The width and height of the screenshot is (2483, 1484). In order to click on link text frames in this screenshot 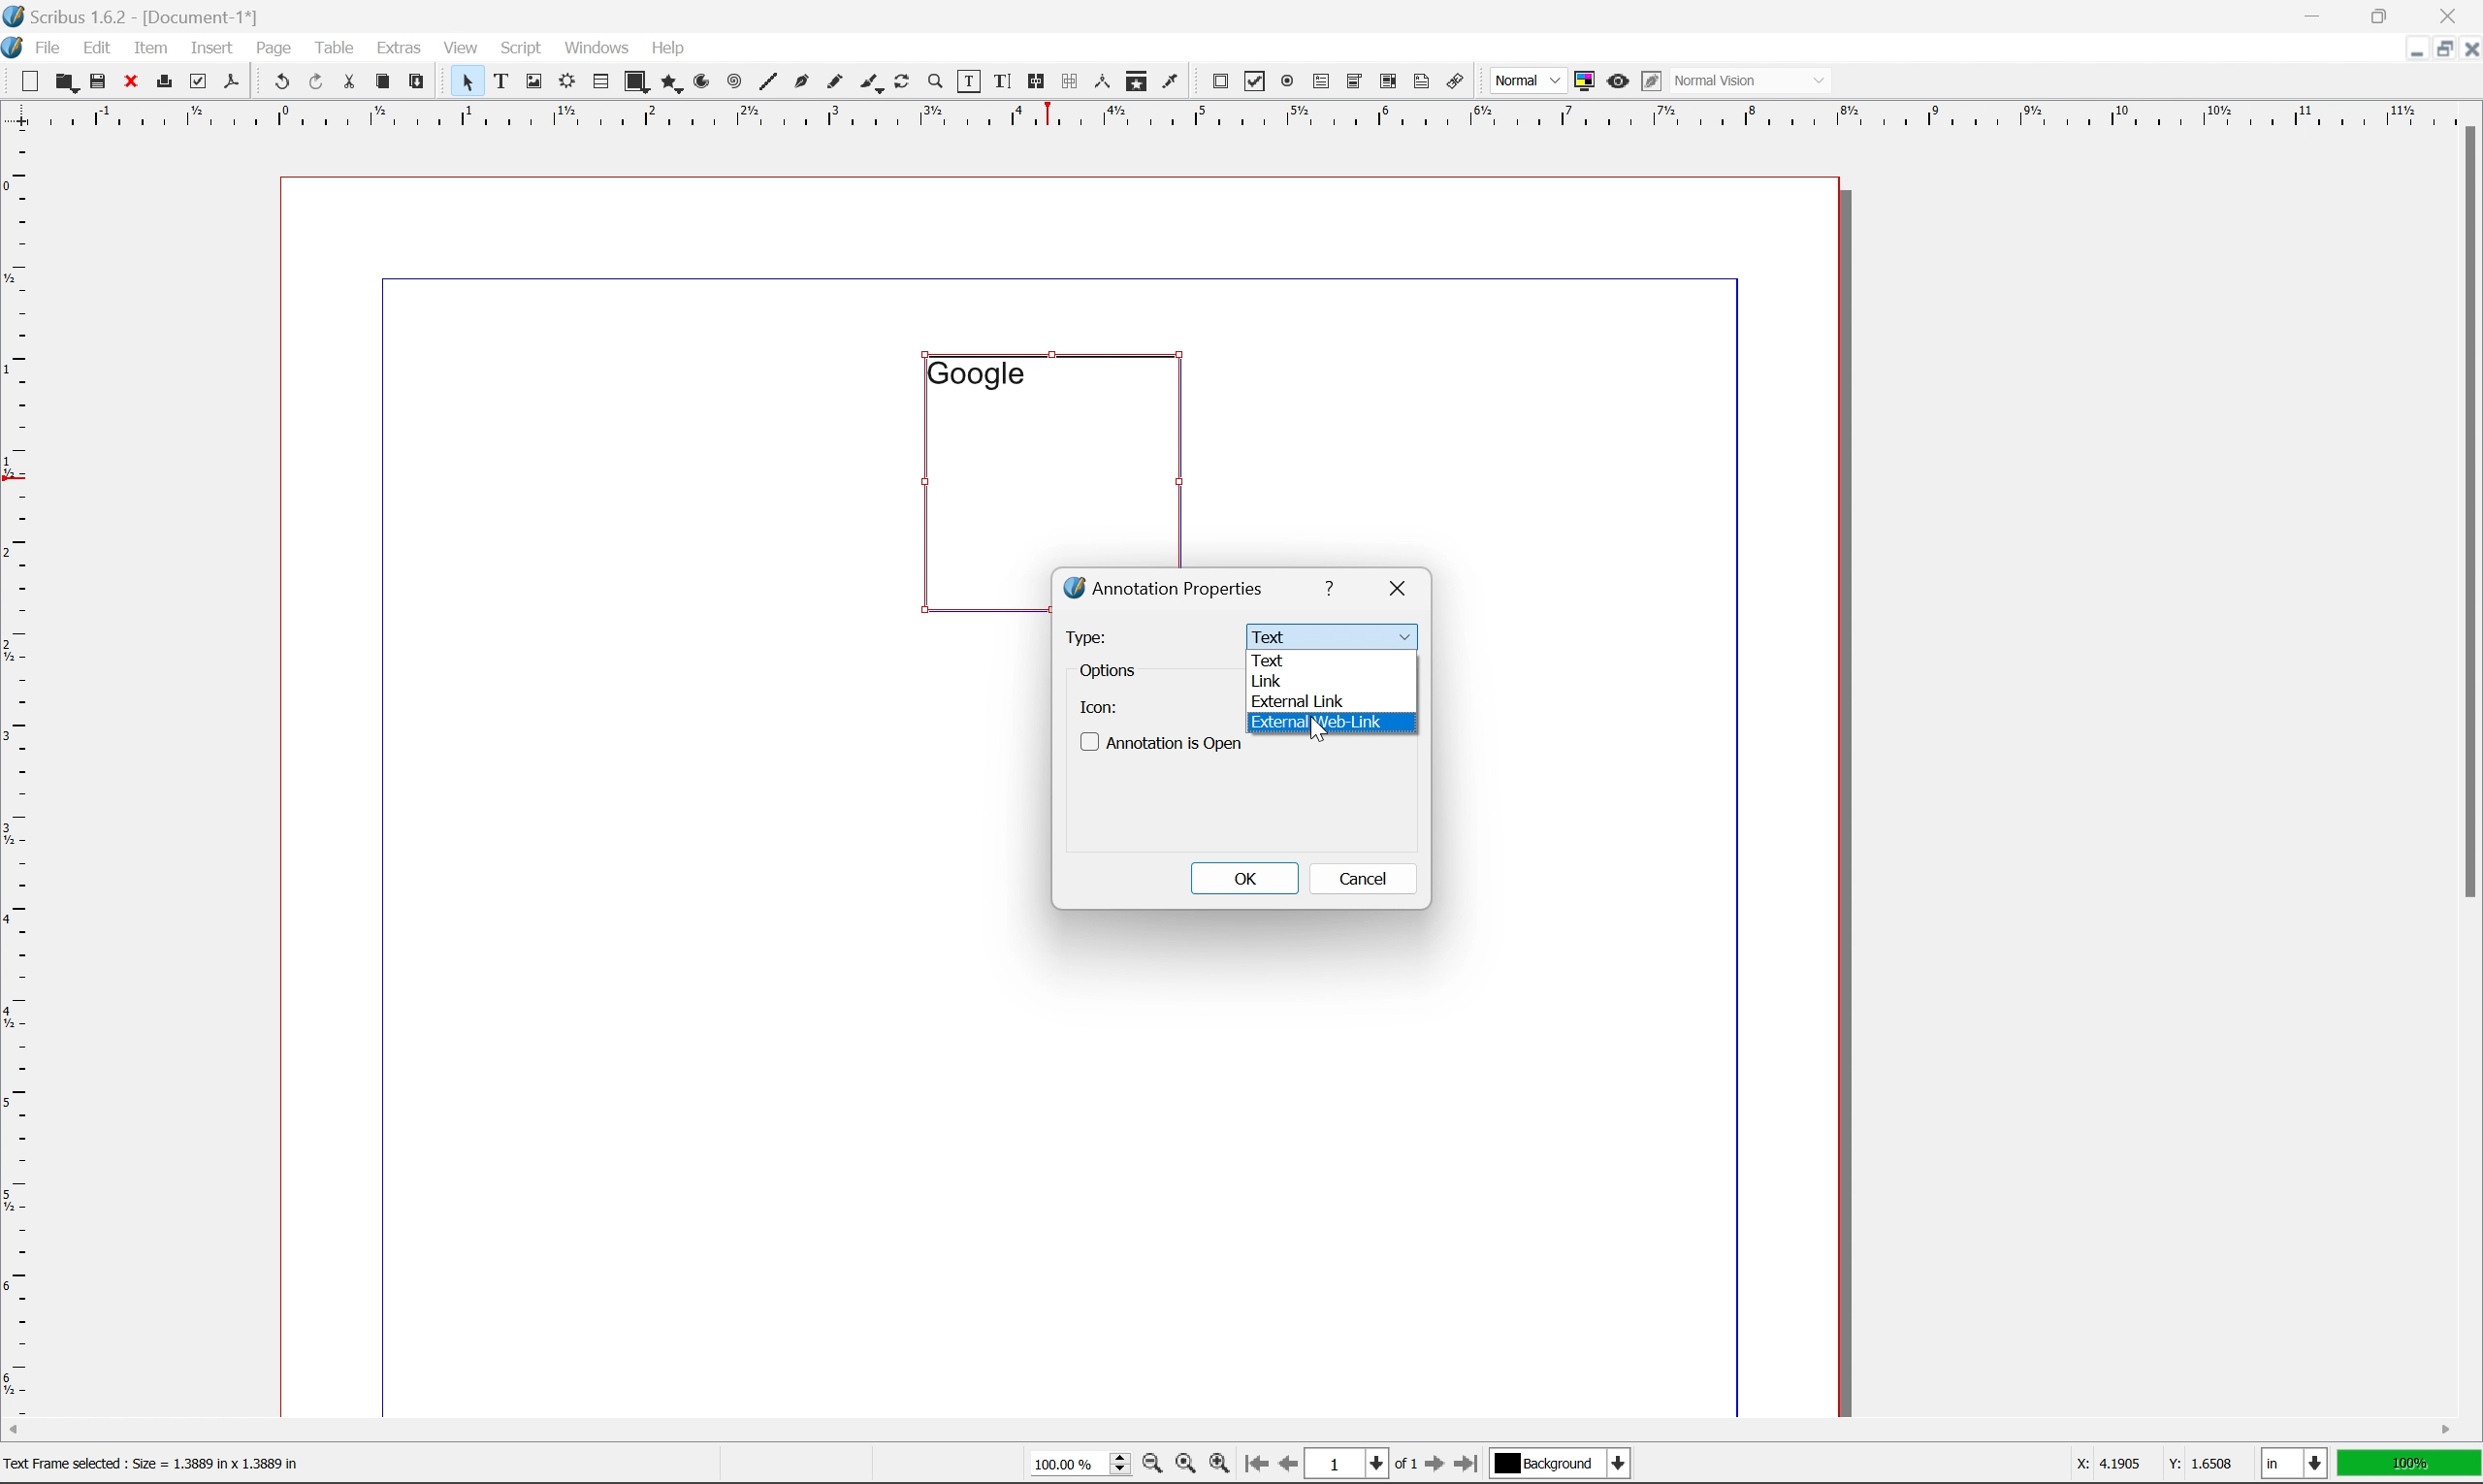, I will do `click(1033, 82)`.